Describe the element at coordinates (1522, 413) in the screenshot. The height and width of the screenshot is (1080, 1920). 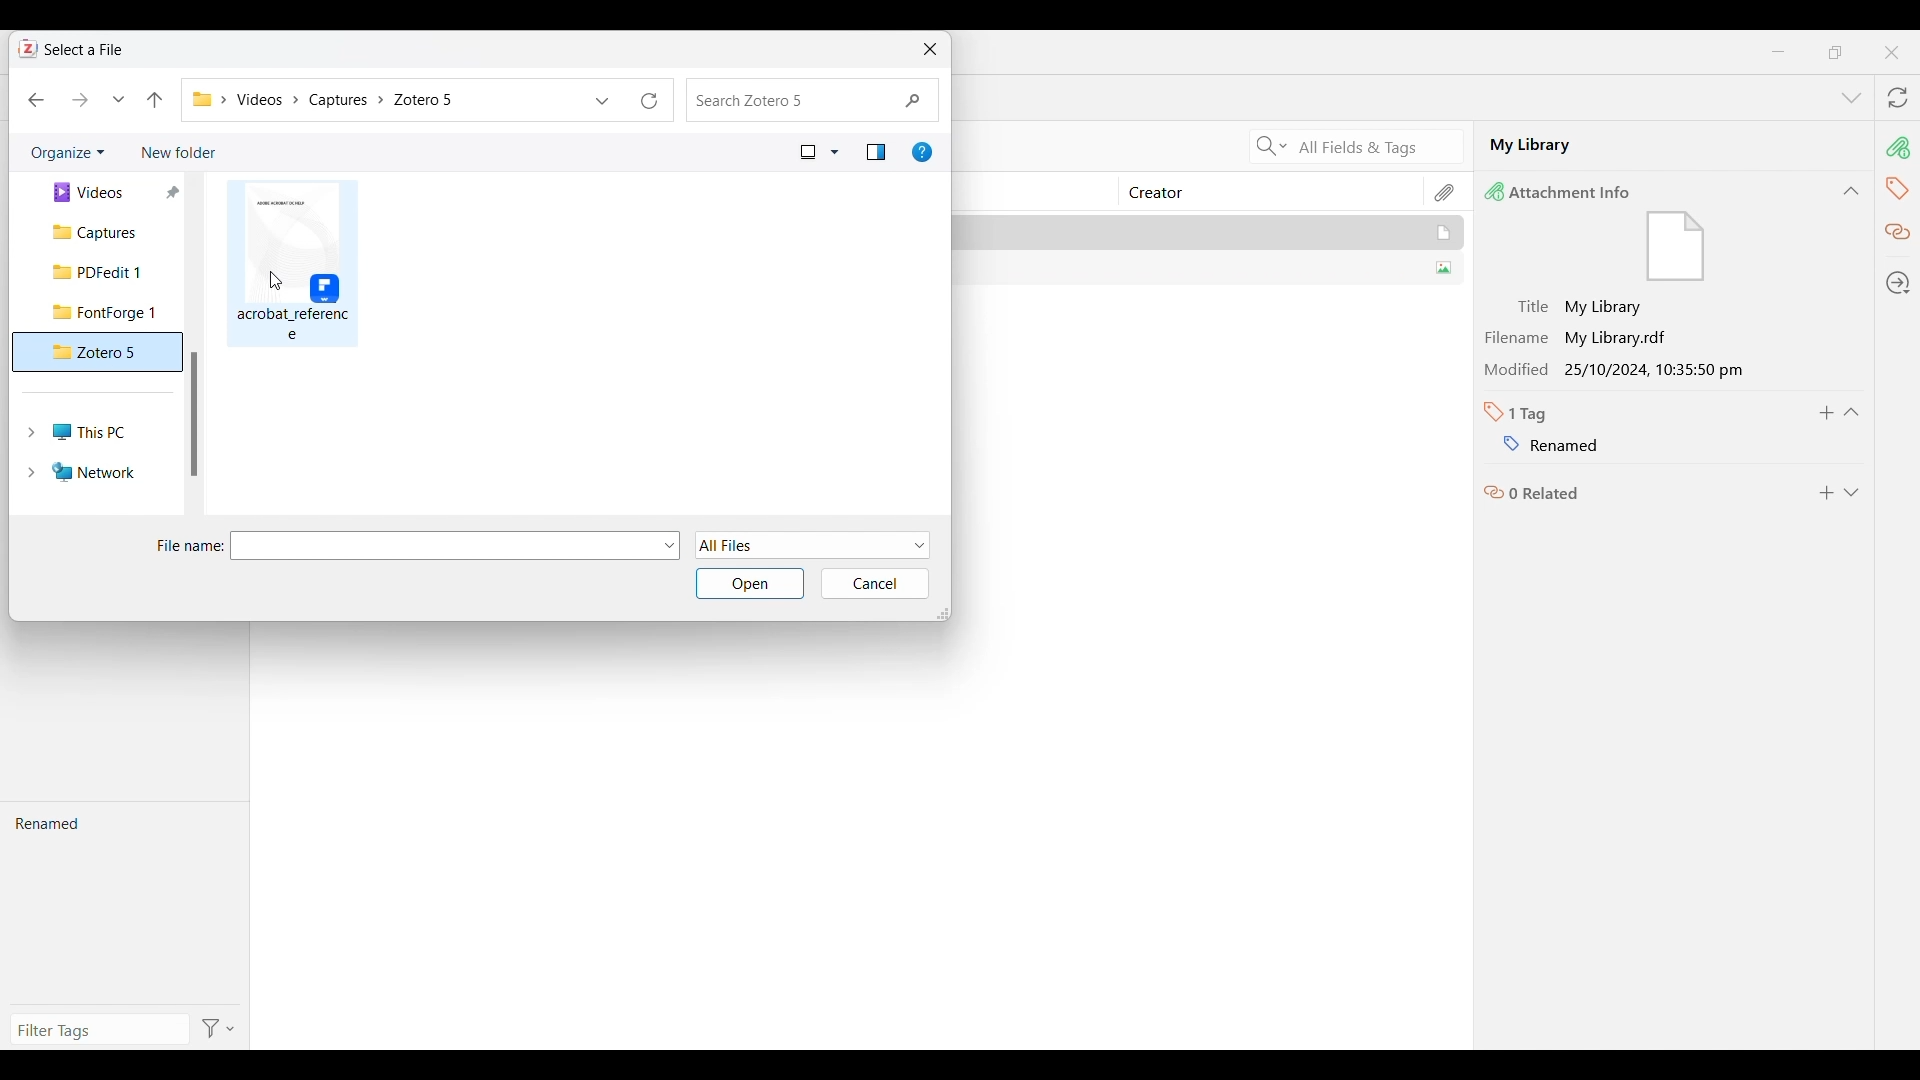
I see `Number of tabs in selected file` at that location.